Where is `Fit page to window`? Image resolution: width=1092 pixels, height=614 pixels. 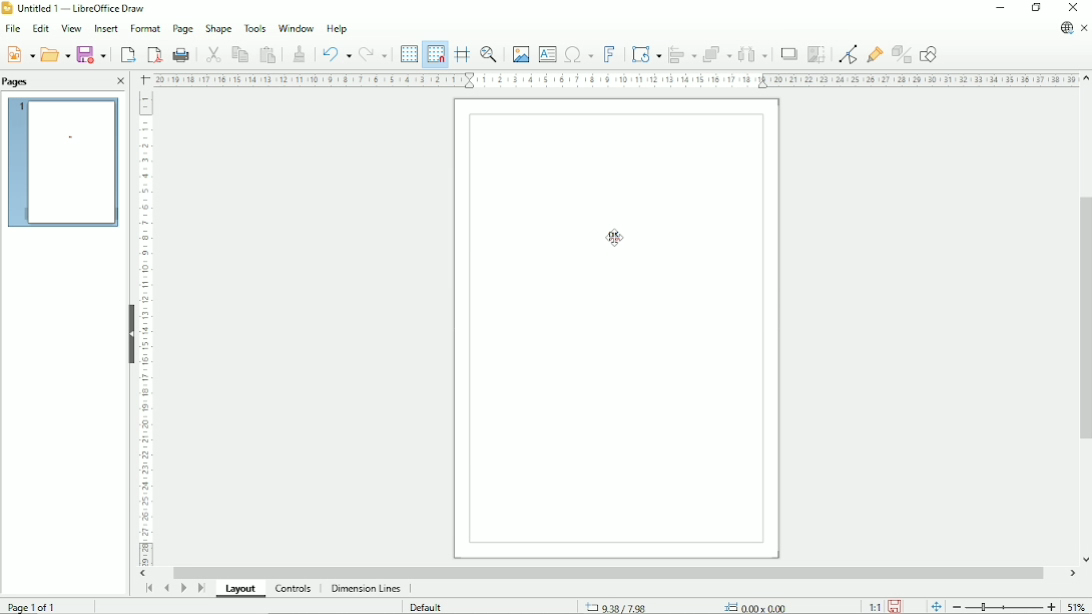
Fit page to window is located at coordinates (937, 606).